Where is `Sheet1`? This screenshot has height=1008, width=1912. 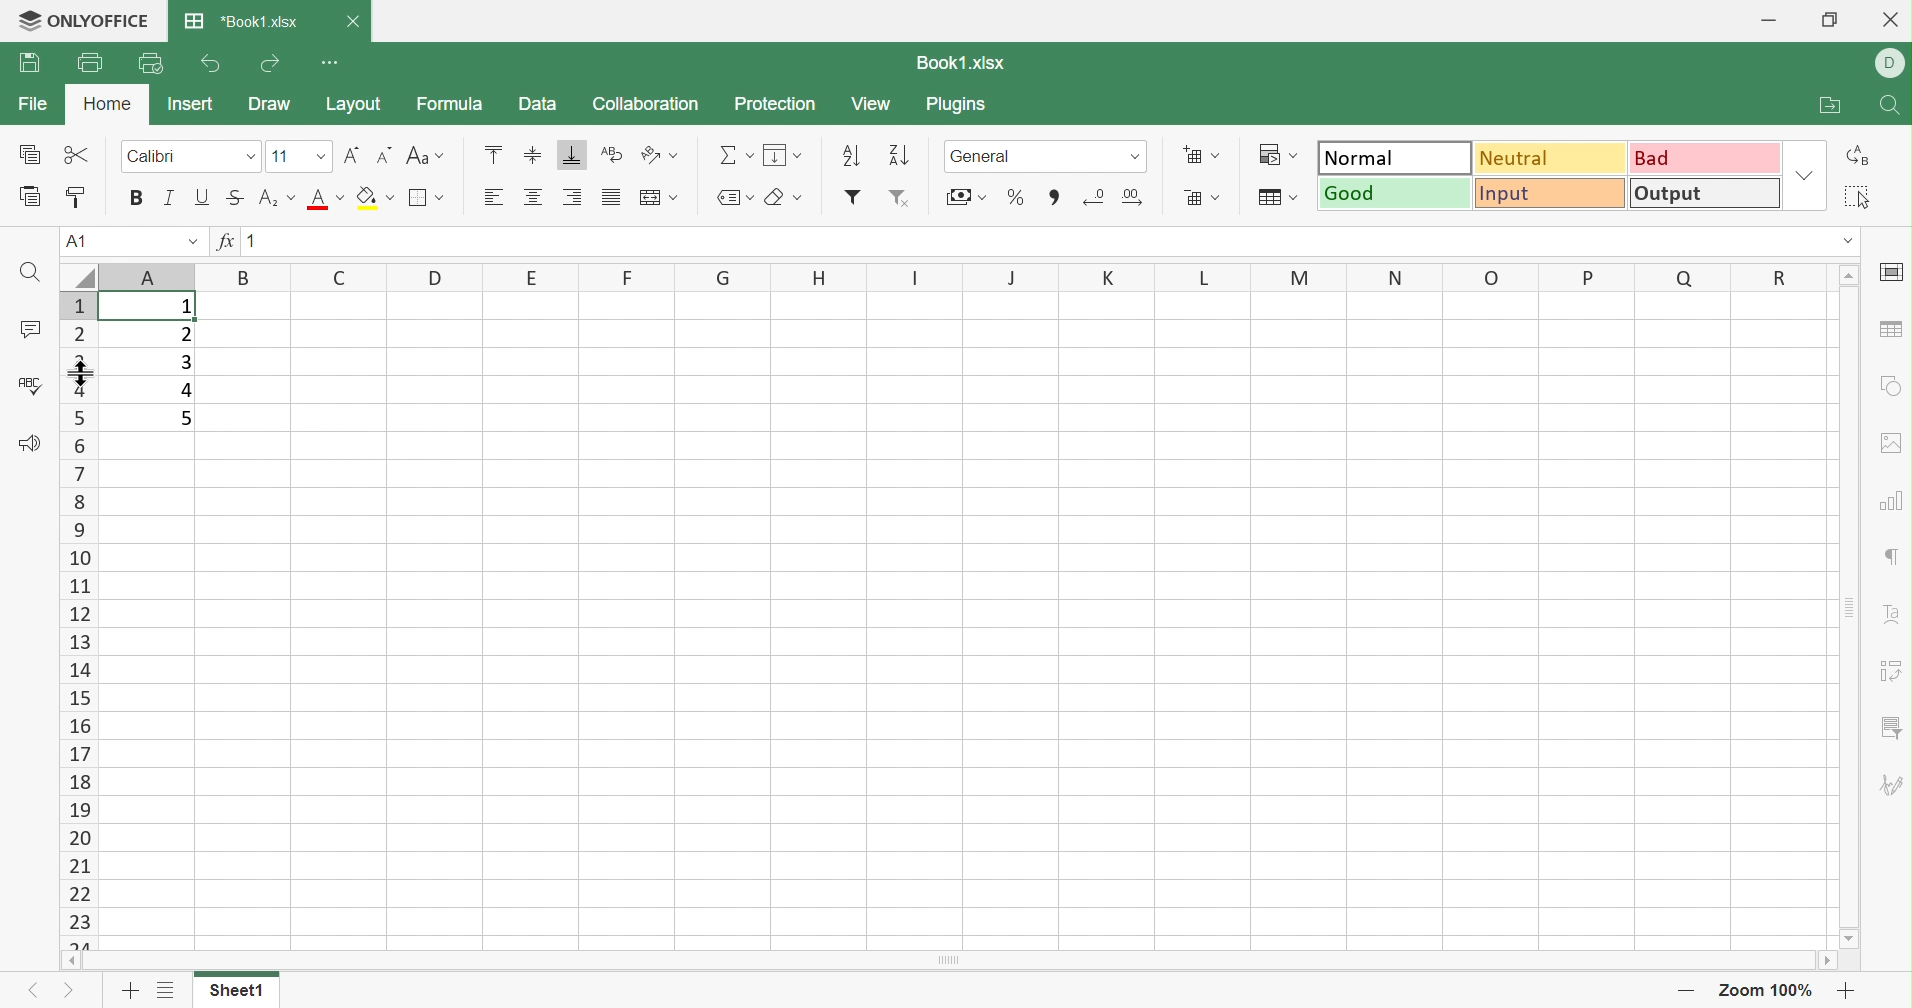 Sheet1 is located at coordinates (239, 991).